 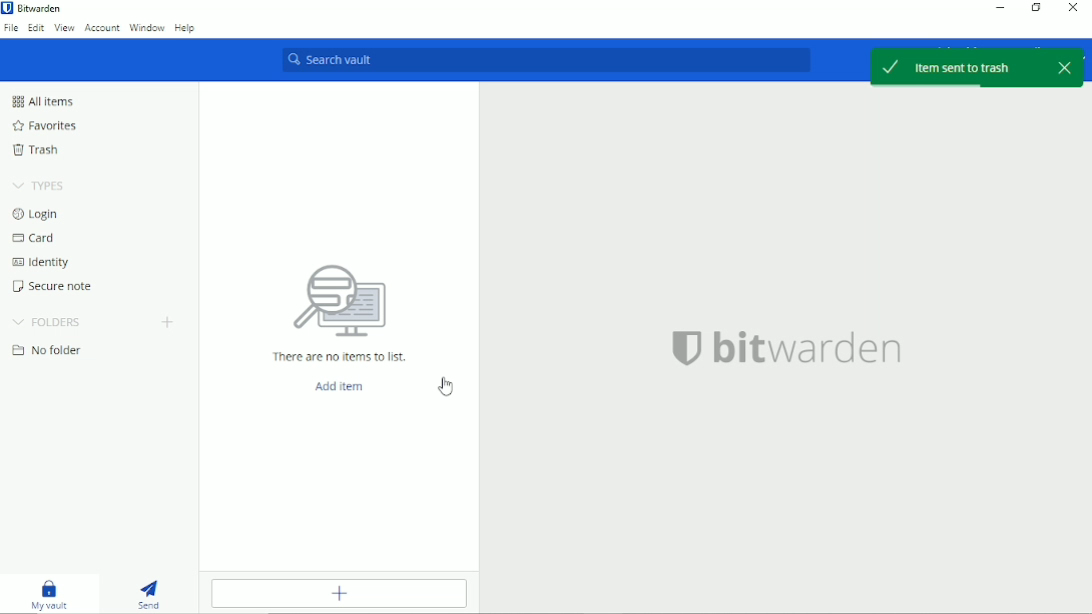 I want to click on Window, so click(x=147, y=28).